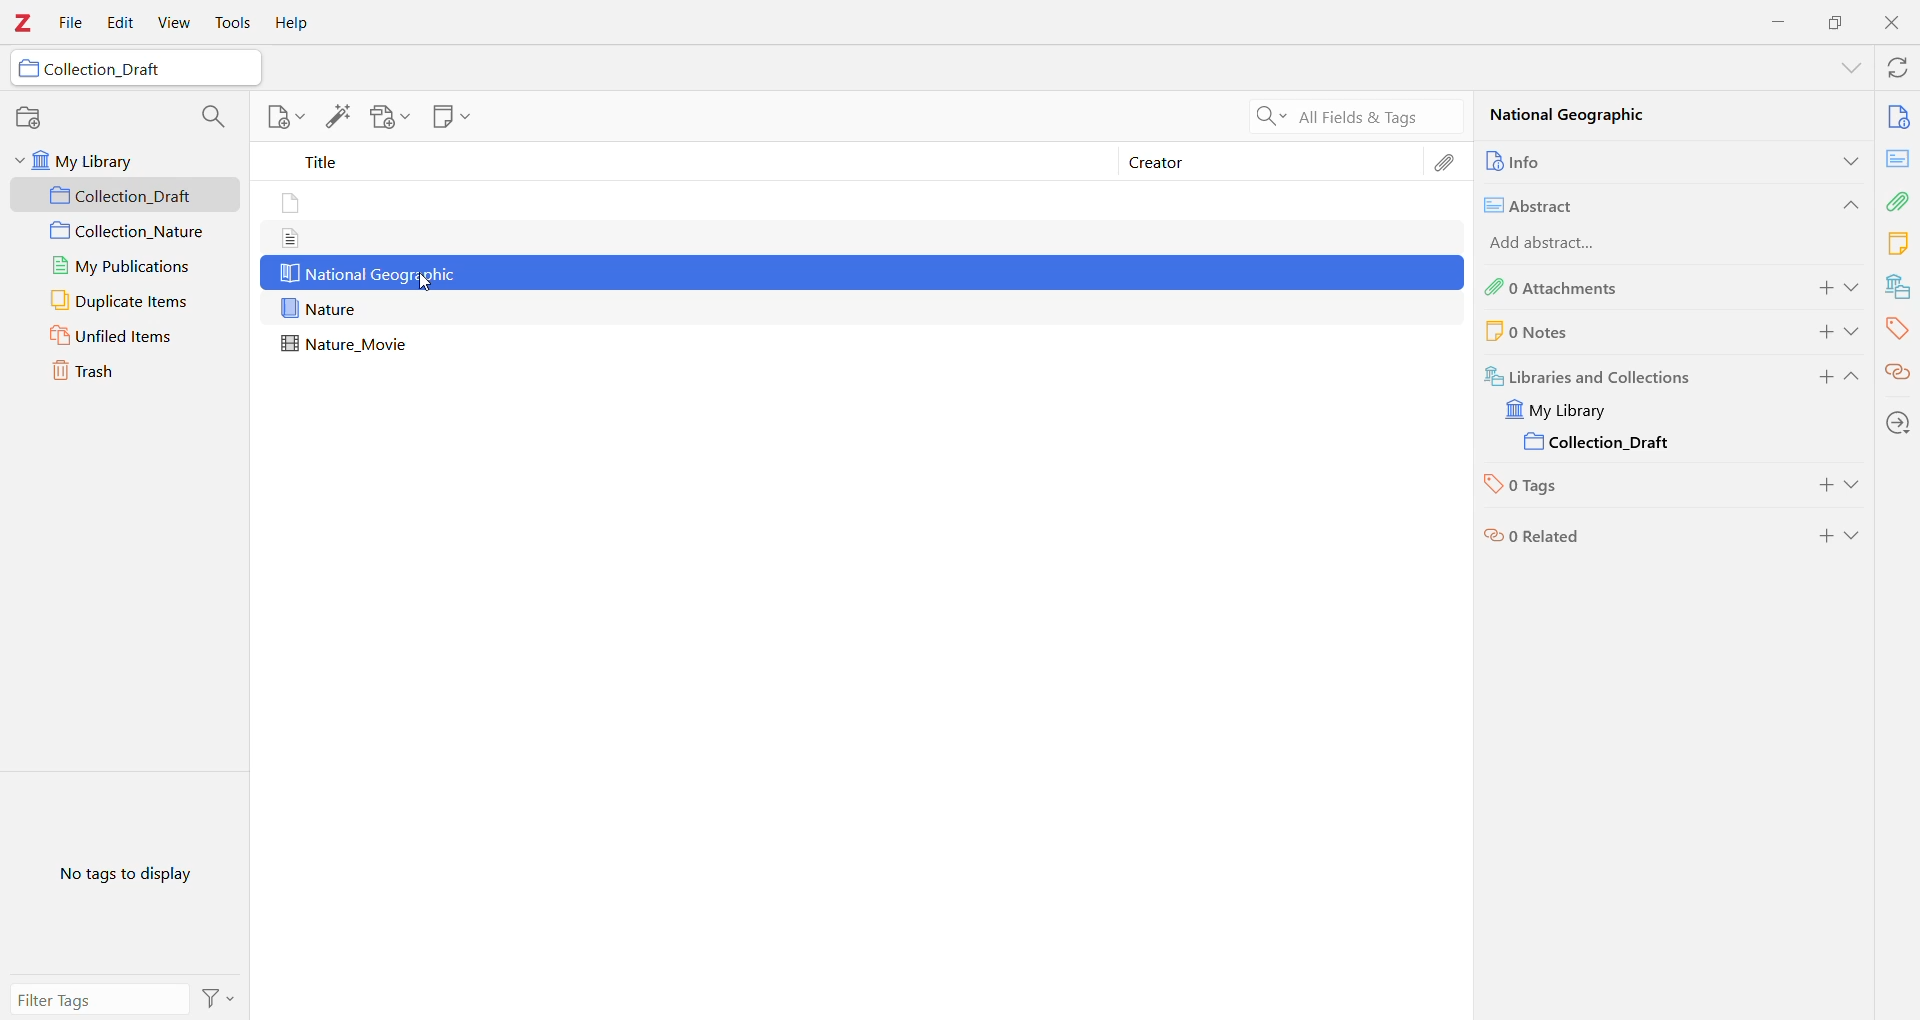  Describe the element at coordinates (1271, 162) in the screenshot. I see `Creator` at that location.